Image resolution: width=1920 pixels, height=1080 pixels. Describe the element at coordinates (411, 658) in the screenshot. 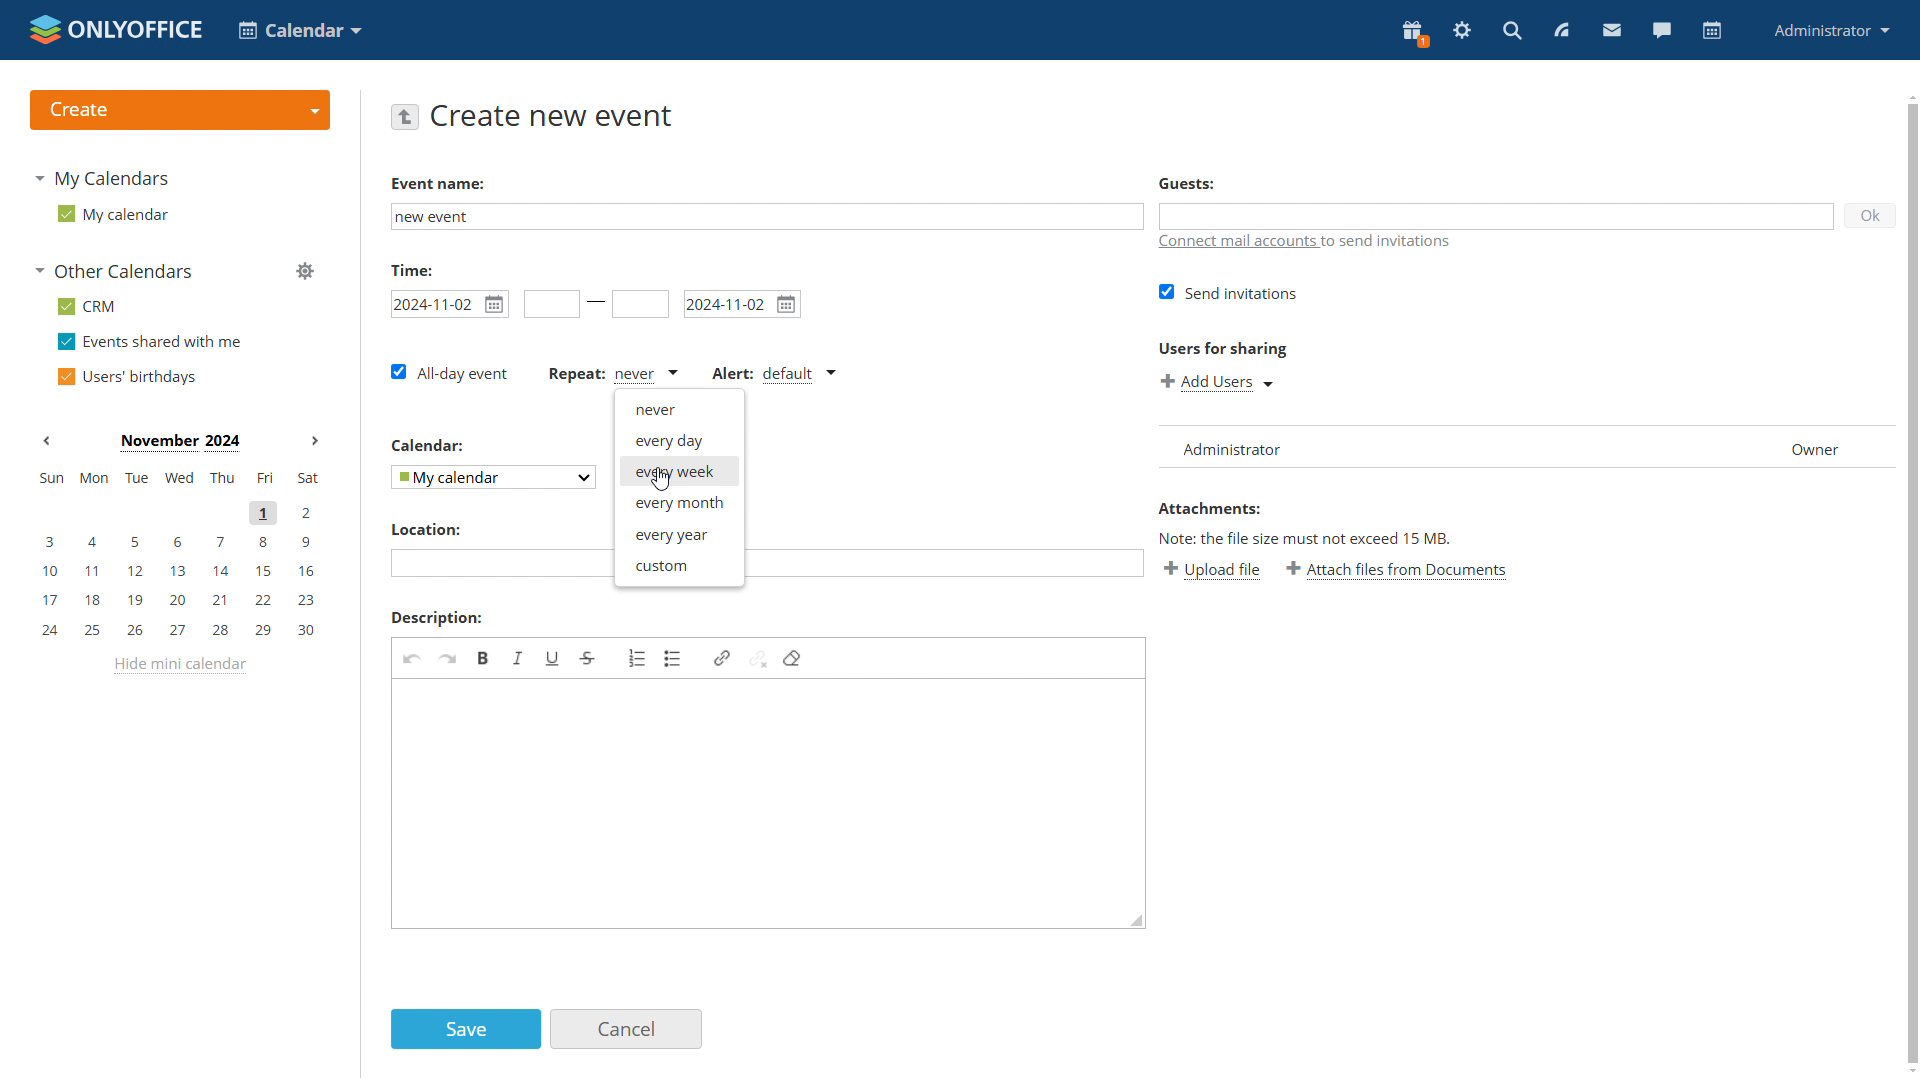

I see `undo` at that location.